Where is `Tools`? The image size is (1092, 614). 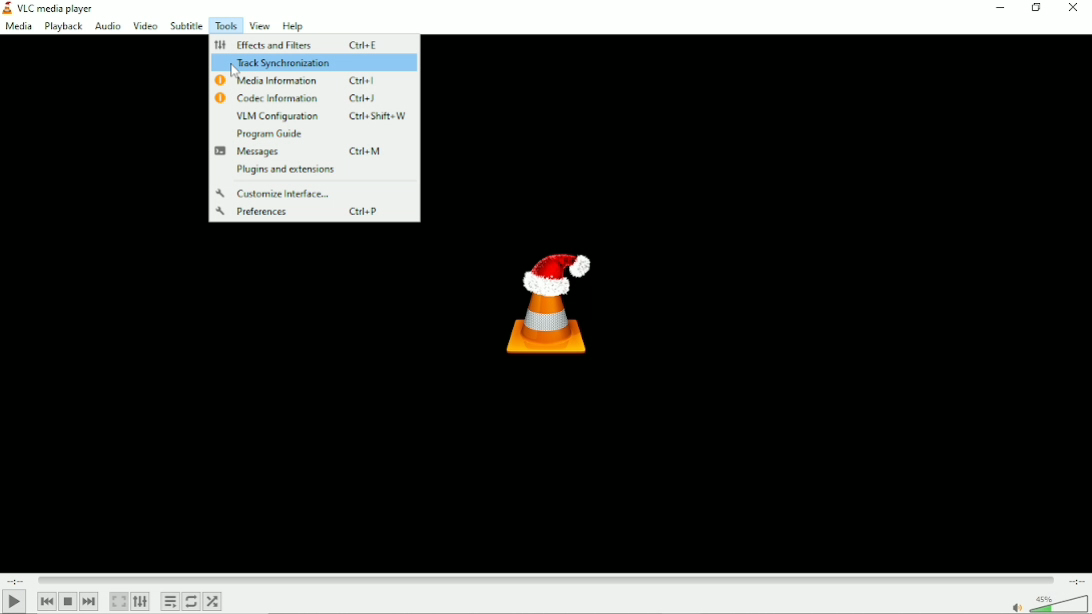 Tools is located at coordinates (225, 25).